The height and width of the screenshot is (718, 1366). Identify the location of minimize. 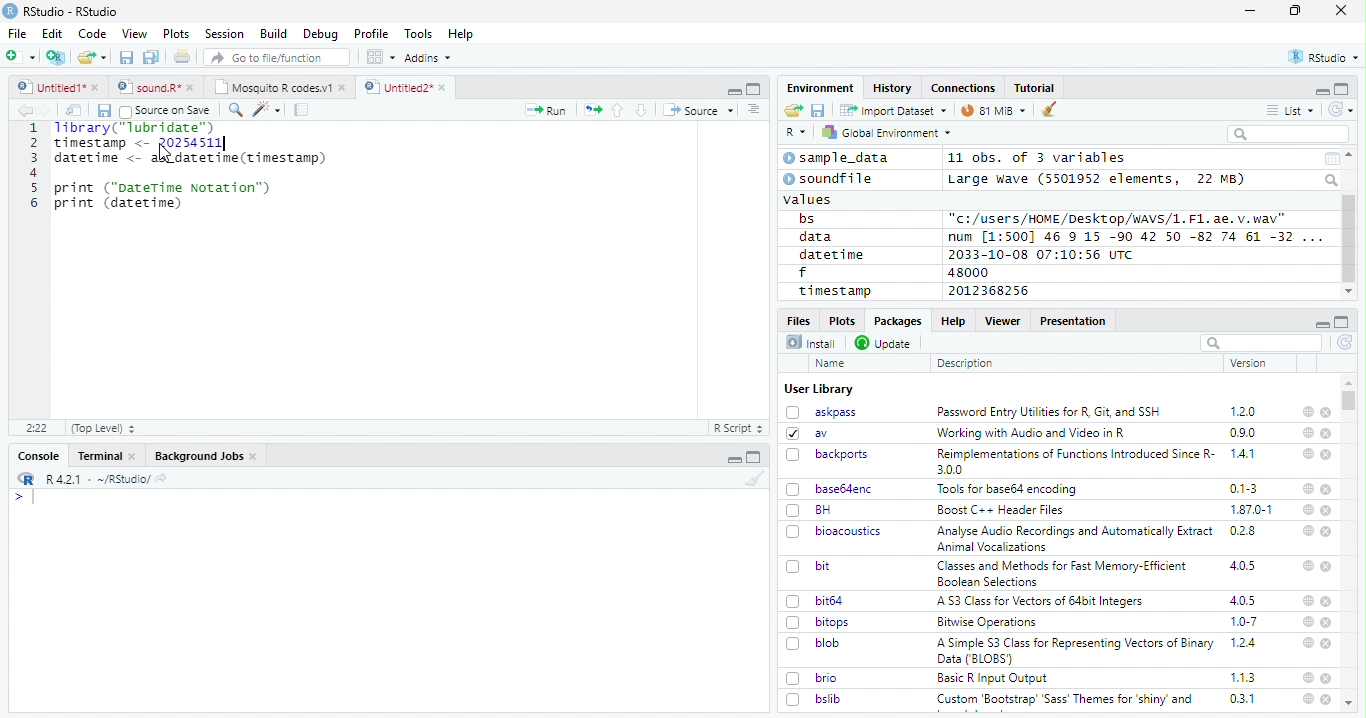
(1321, 322).